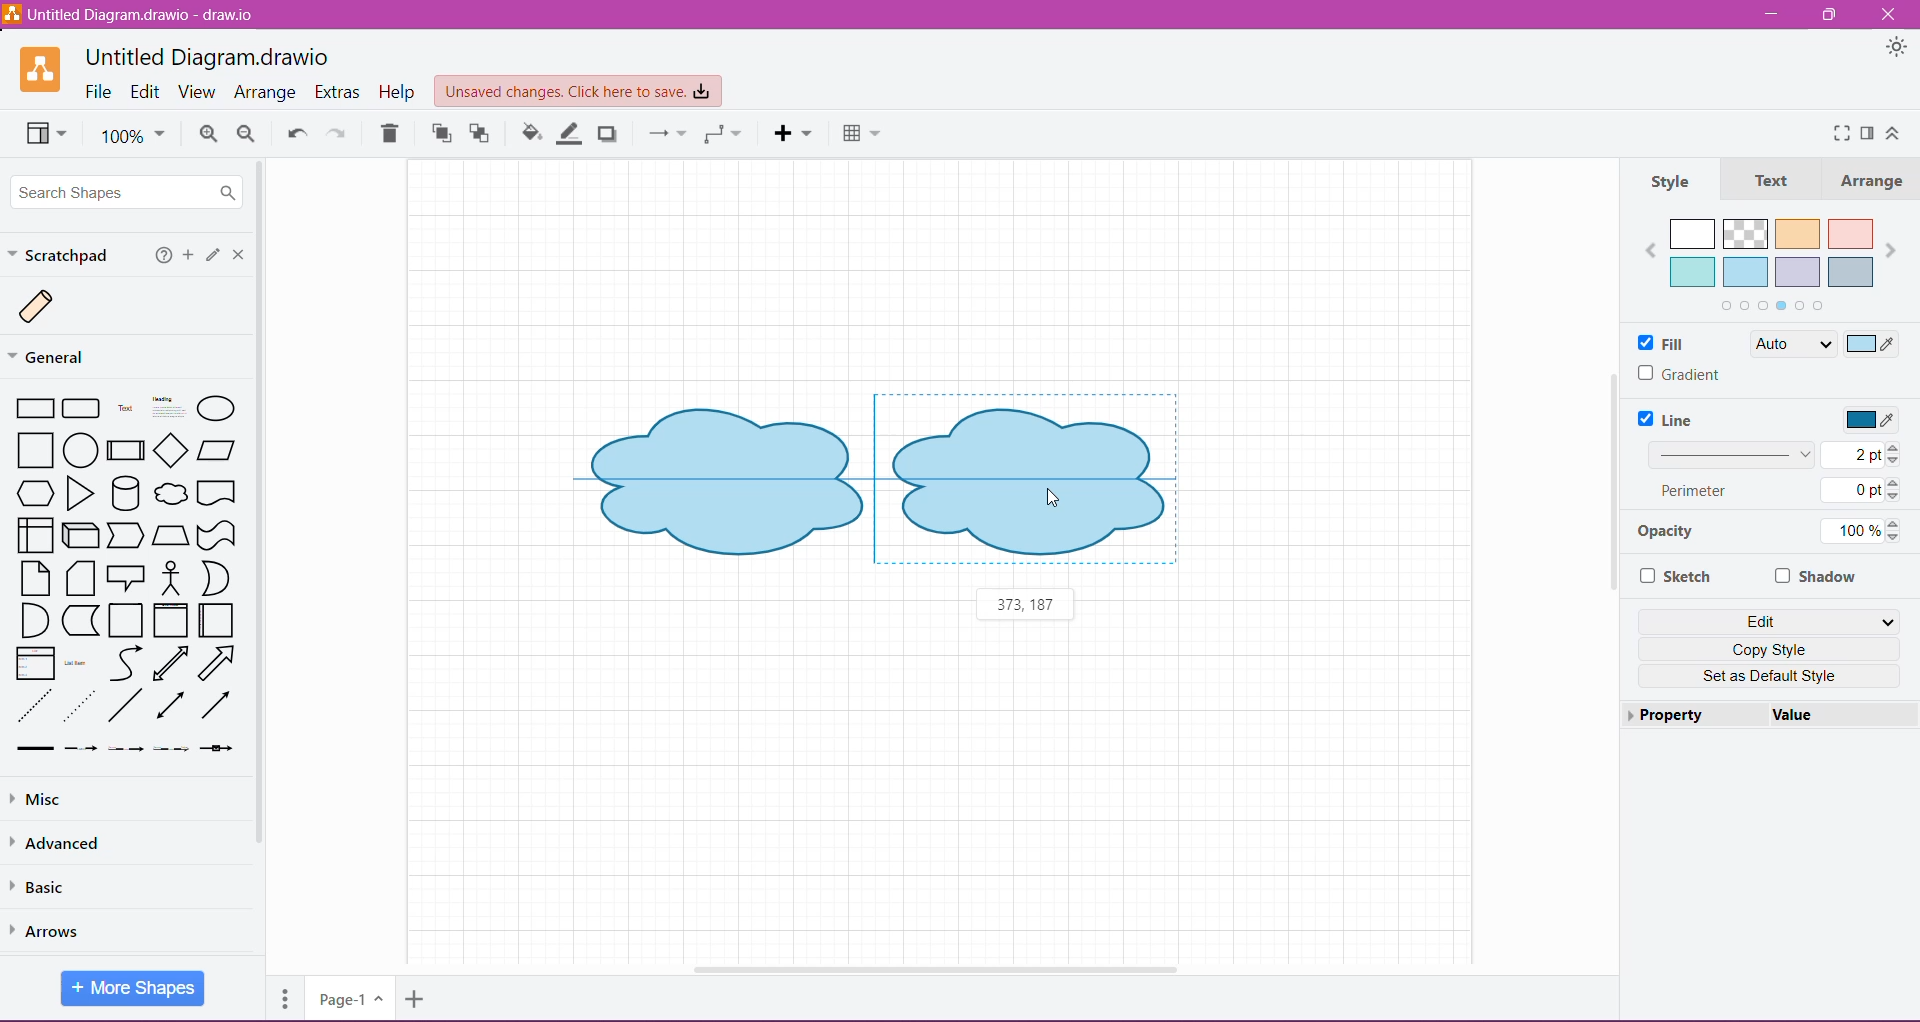  I want to click on Perimeter 0 pt, so click(1779, 490).